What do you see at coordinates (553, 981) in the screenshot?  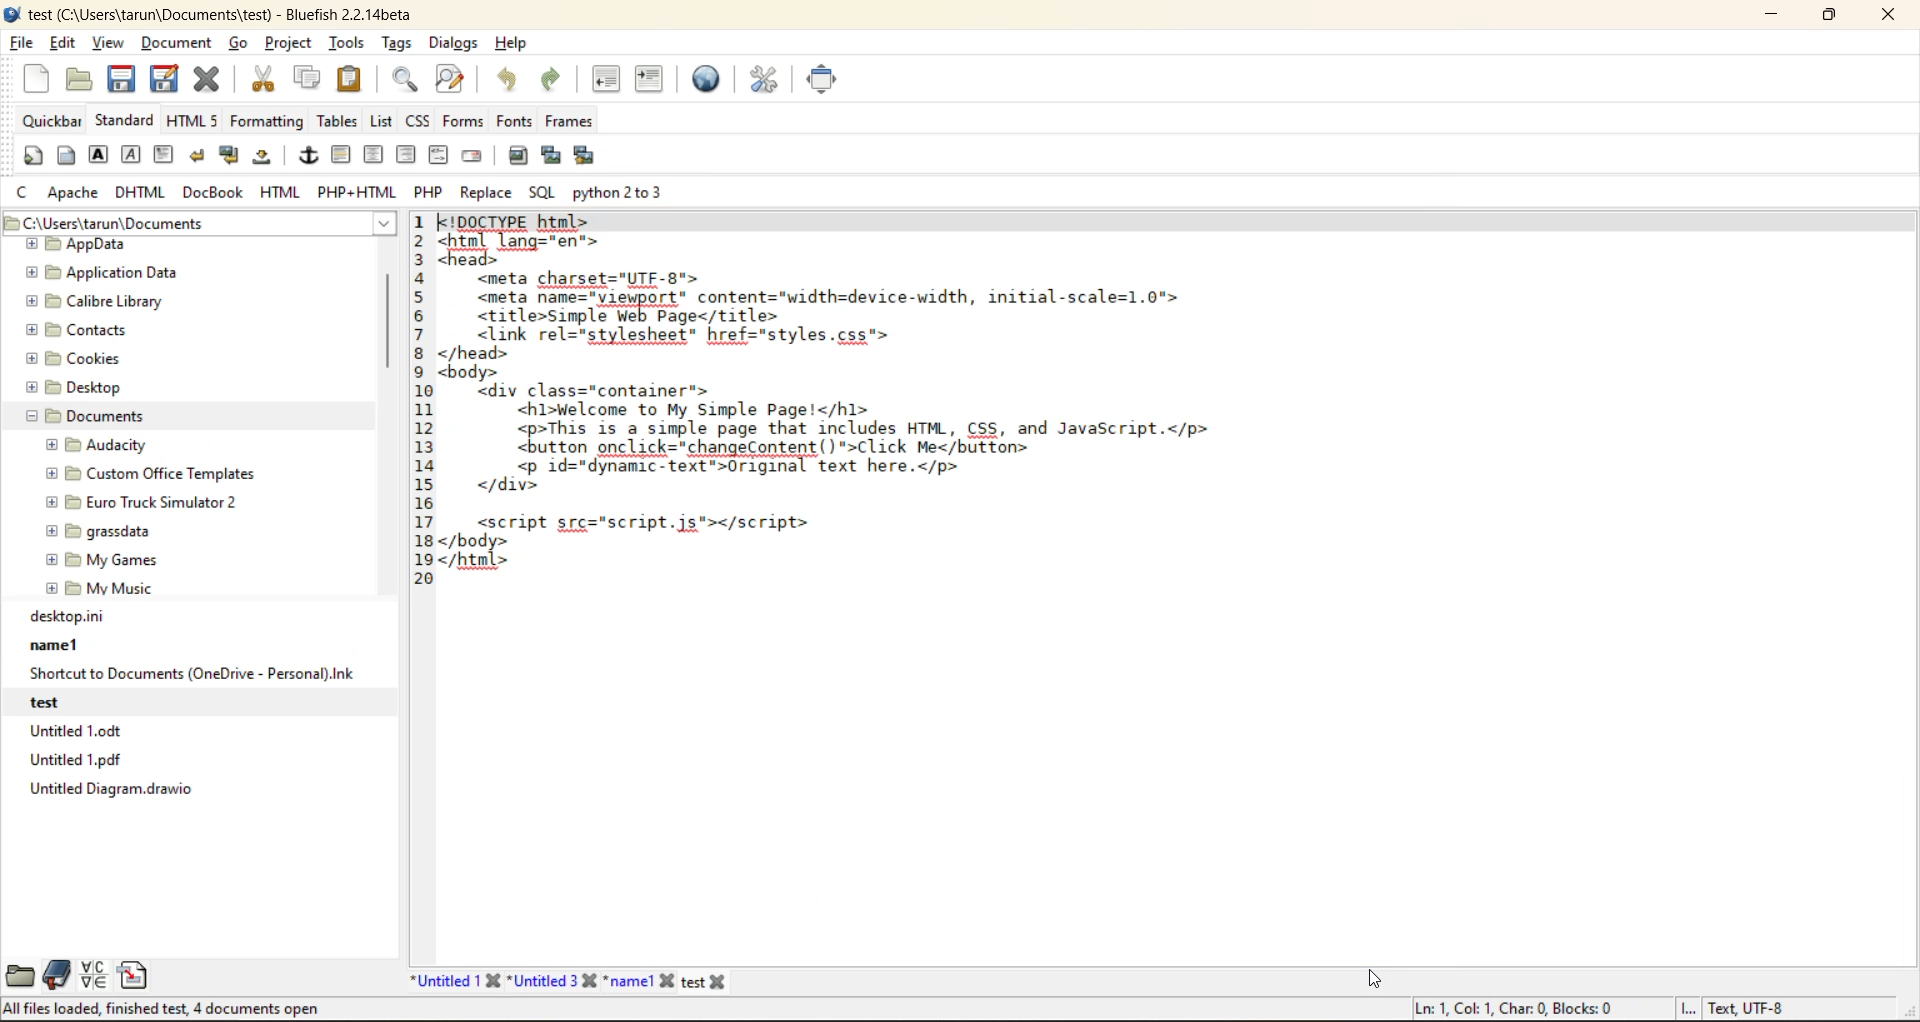 I see `Untitled 3 tab` at bounding box center [553, 981].